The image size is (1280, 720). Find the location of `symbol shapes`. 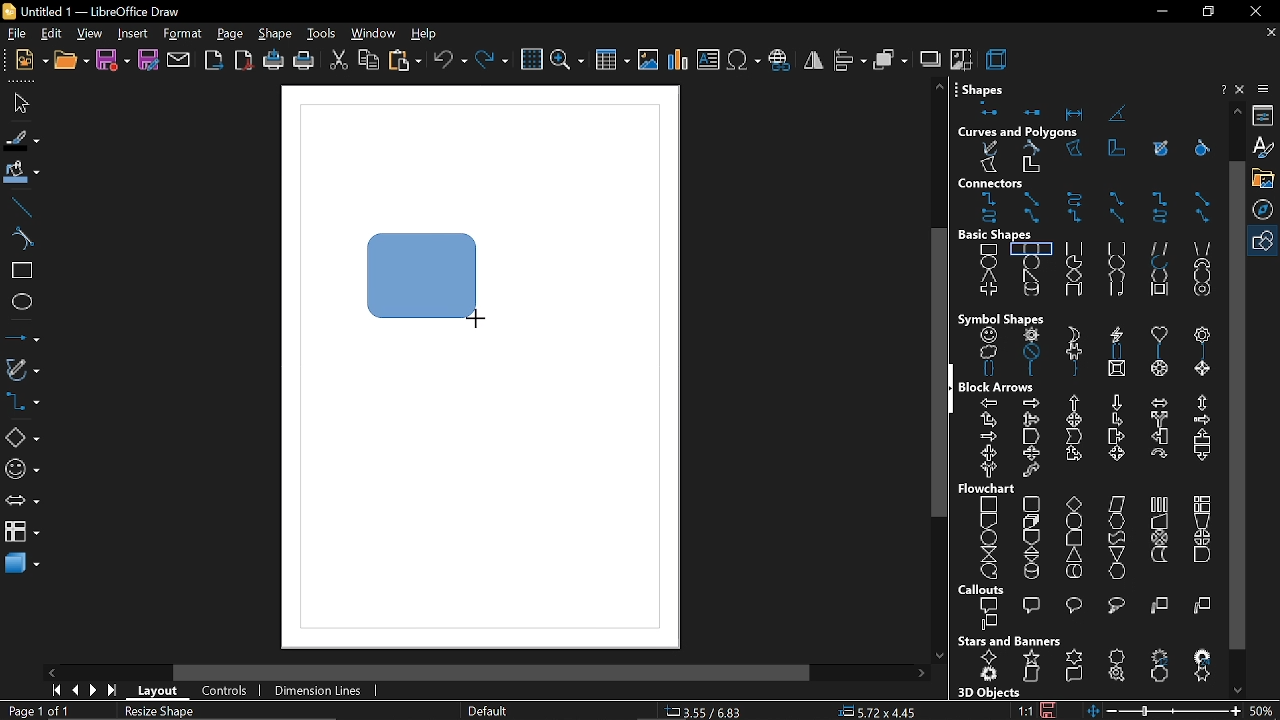

symbol shapes is located at coordinates (1001, 318).